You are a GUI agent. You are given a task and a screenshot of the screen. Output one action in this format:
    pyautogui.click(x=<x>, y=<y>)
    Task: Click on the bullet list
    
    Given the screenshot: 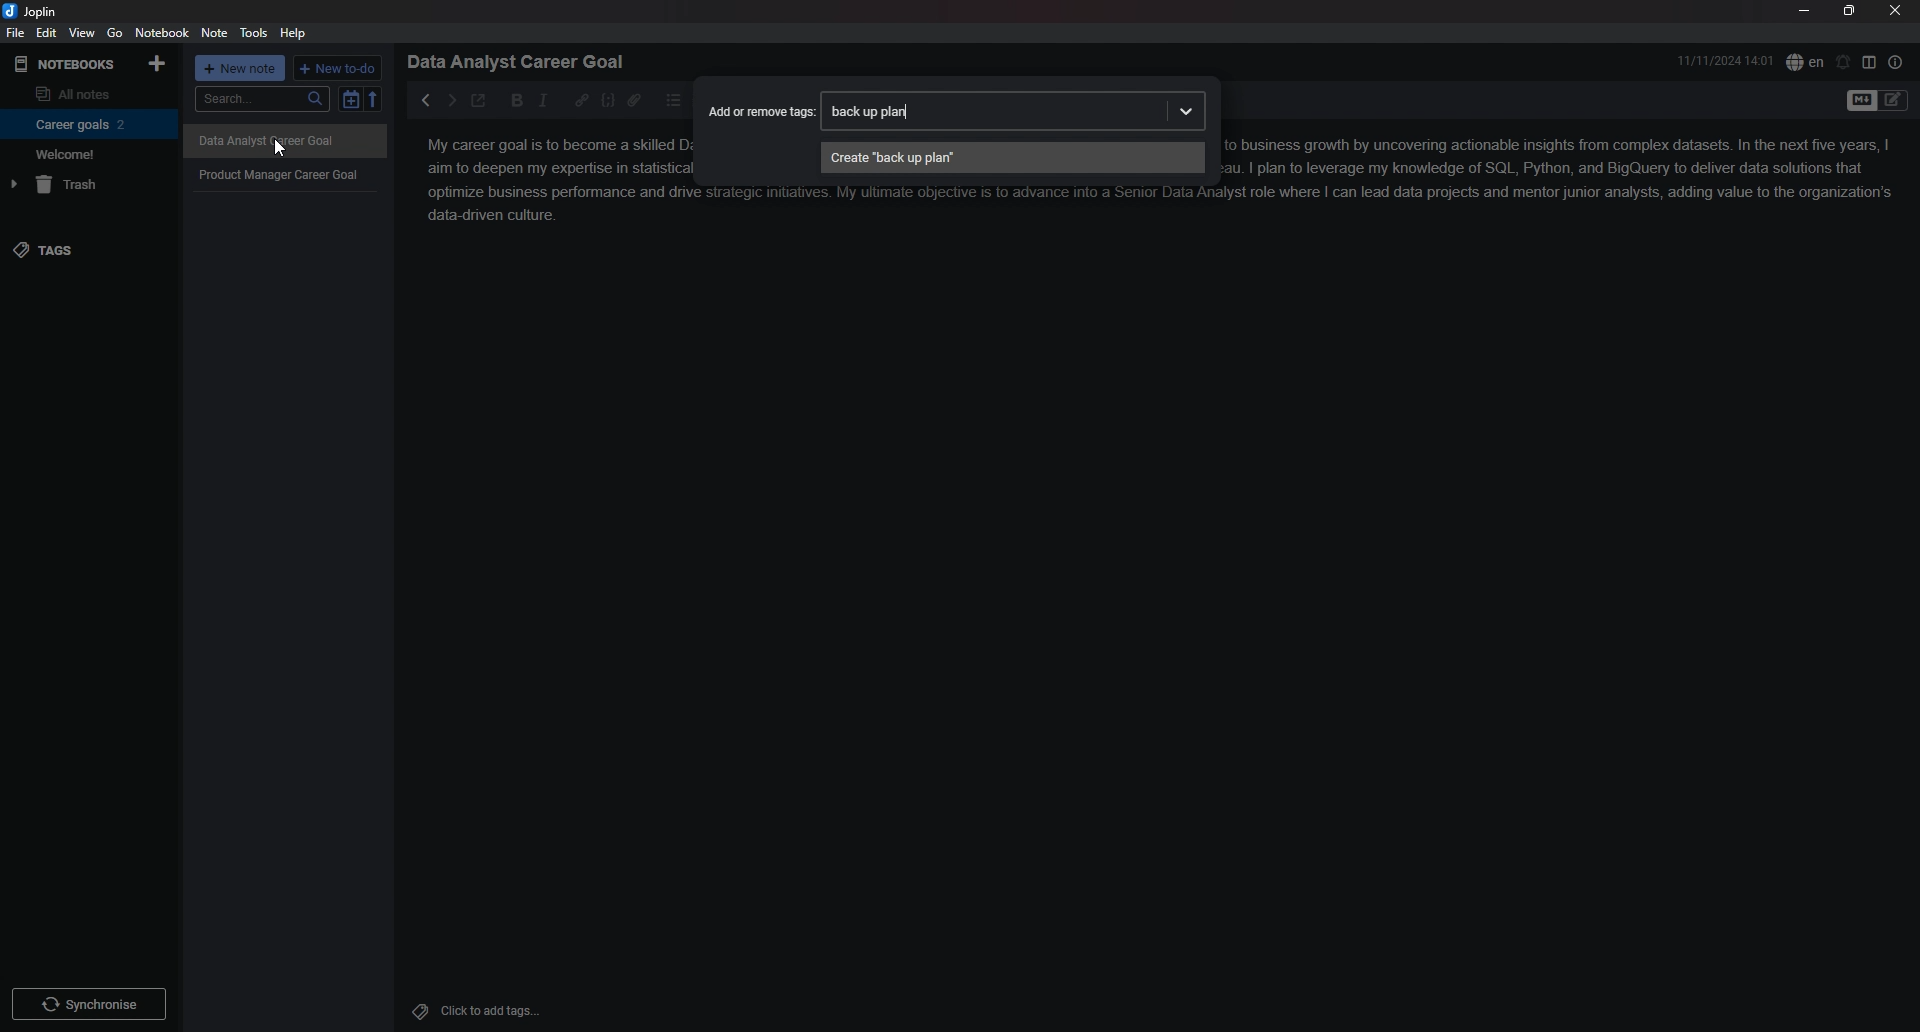 What is the action you would take?
    pyautogui.click(x=673, y=101)
    